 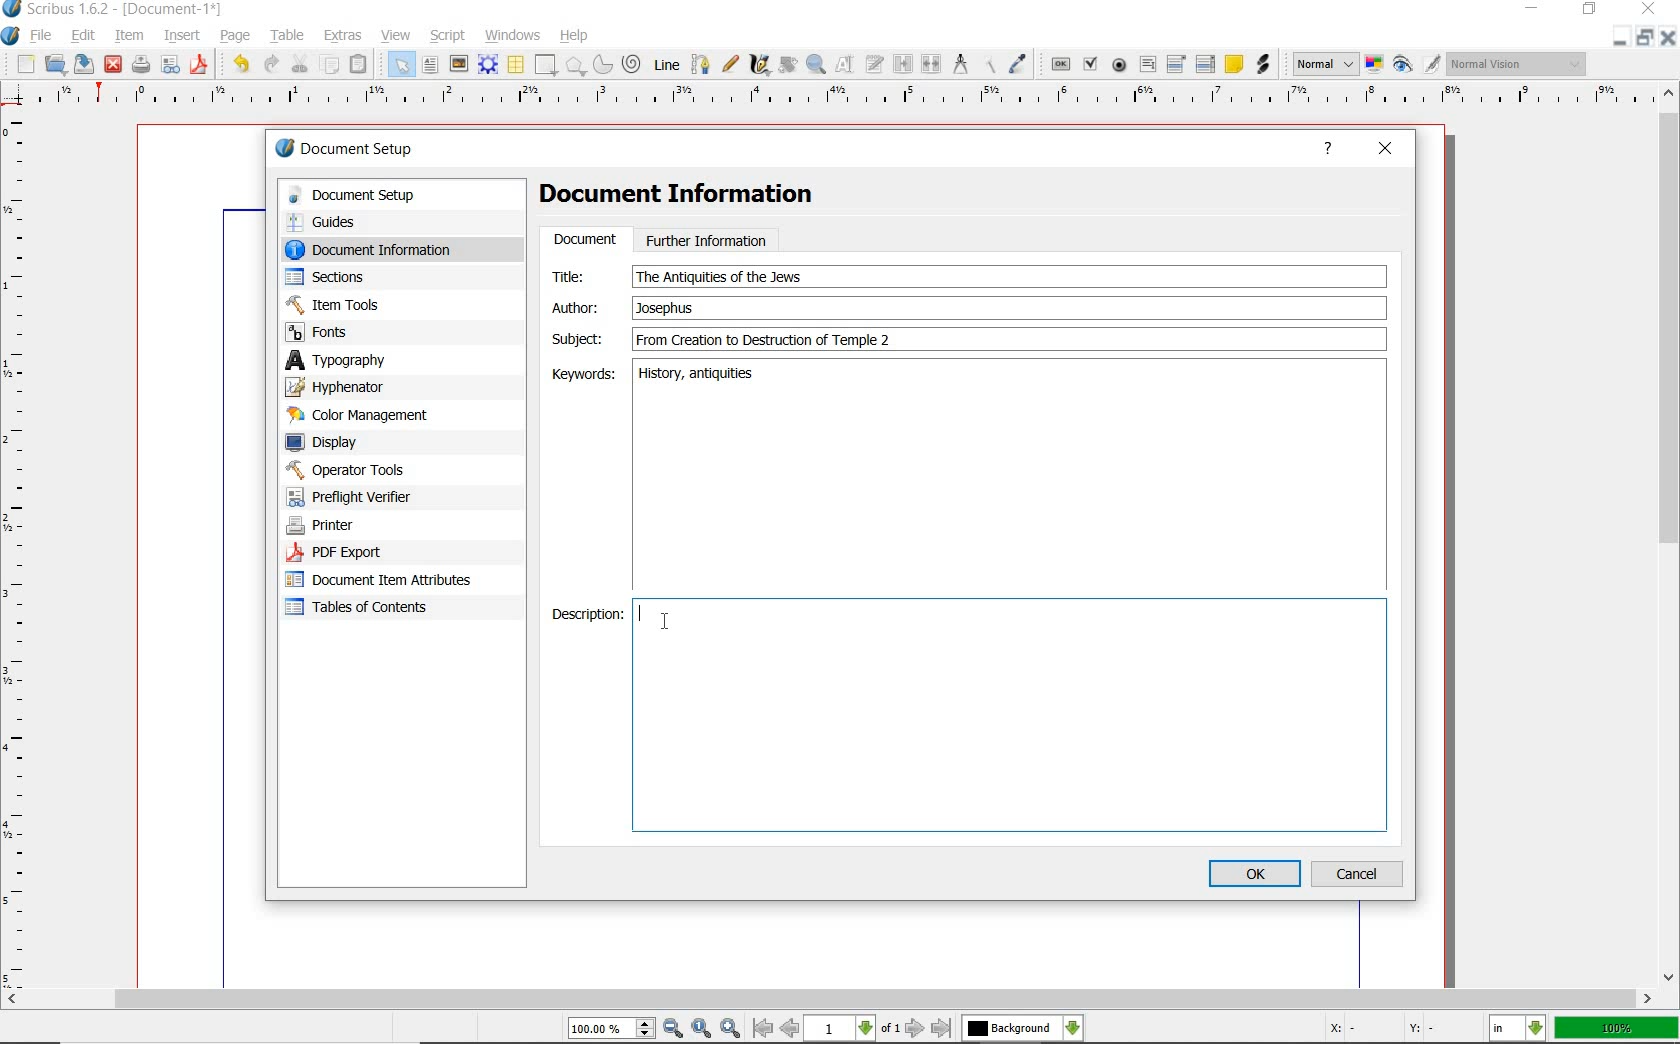 What do you see at coordinates (1649, 8) in the screenshot?
I see `minimize` at bounding box center [1649, 8].